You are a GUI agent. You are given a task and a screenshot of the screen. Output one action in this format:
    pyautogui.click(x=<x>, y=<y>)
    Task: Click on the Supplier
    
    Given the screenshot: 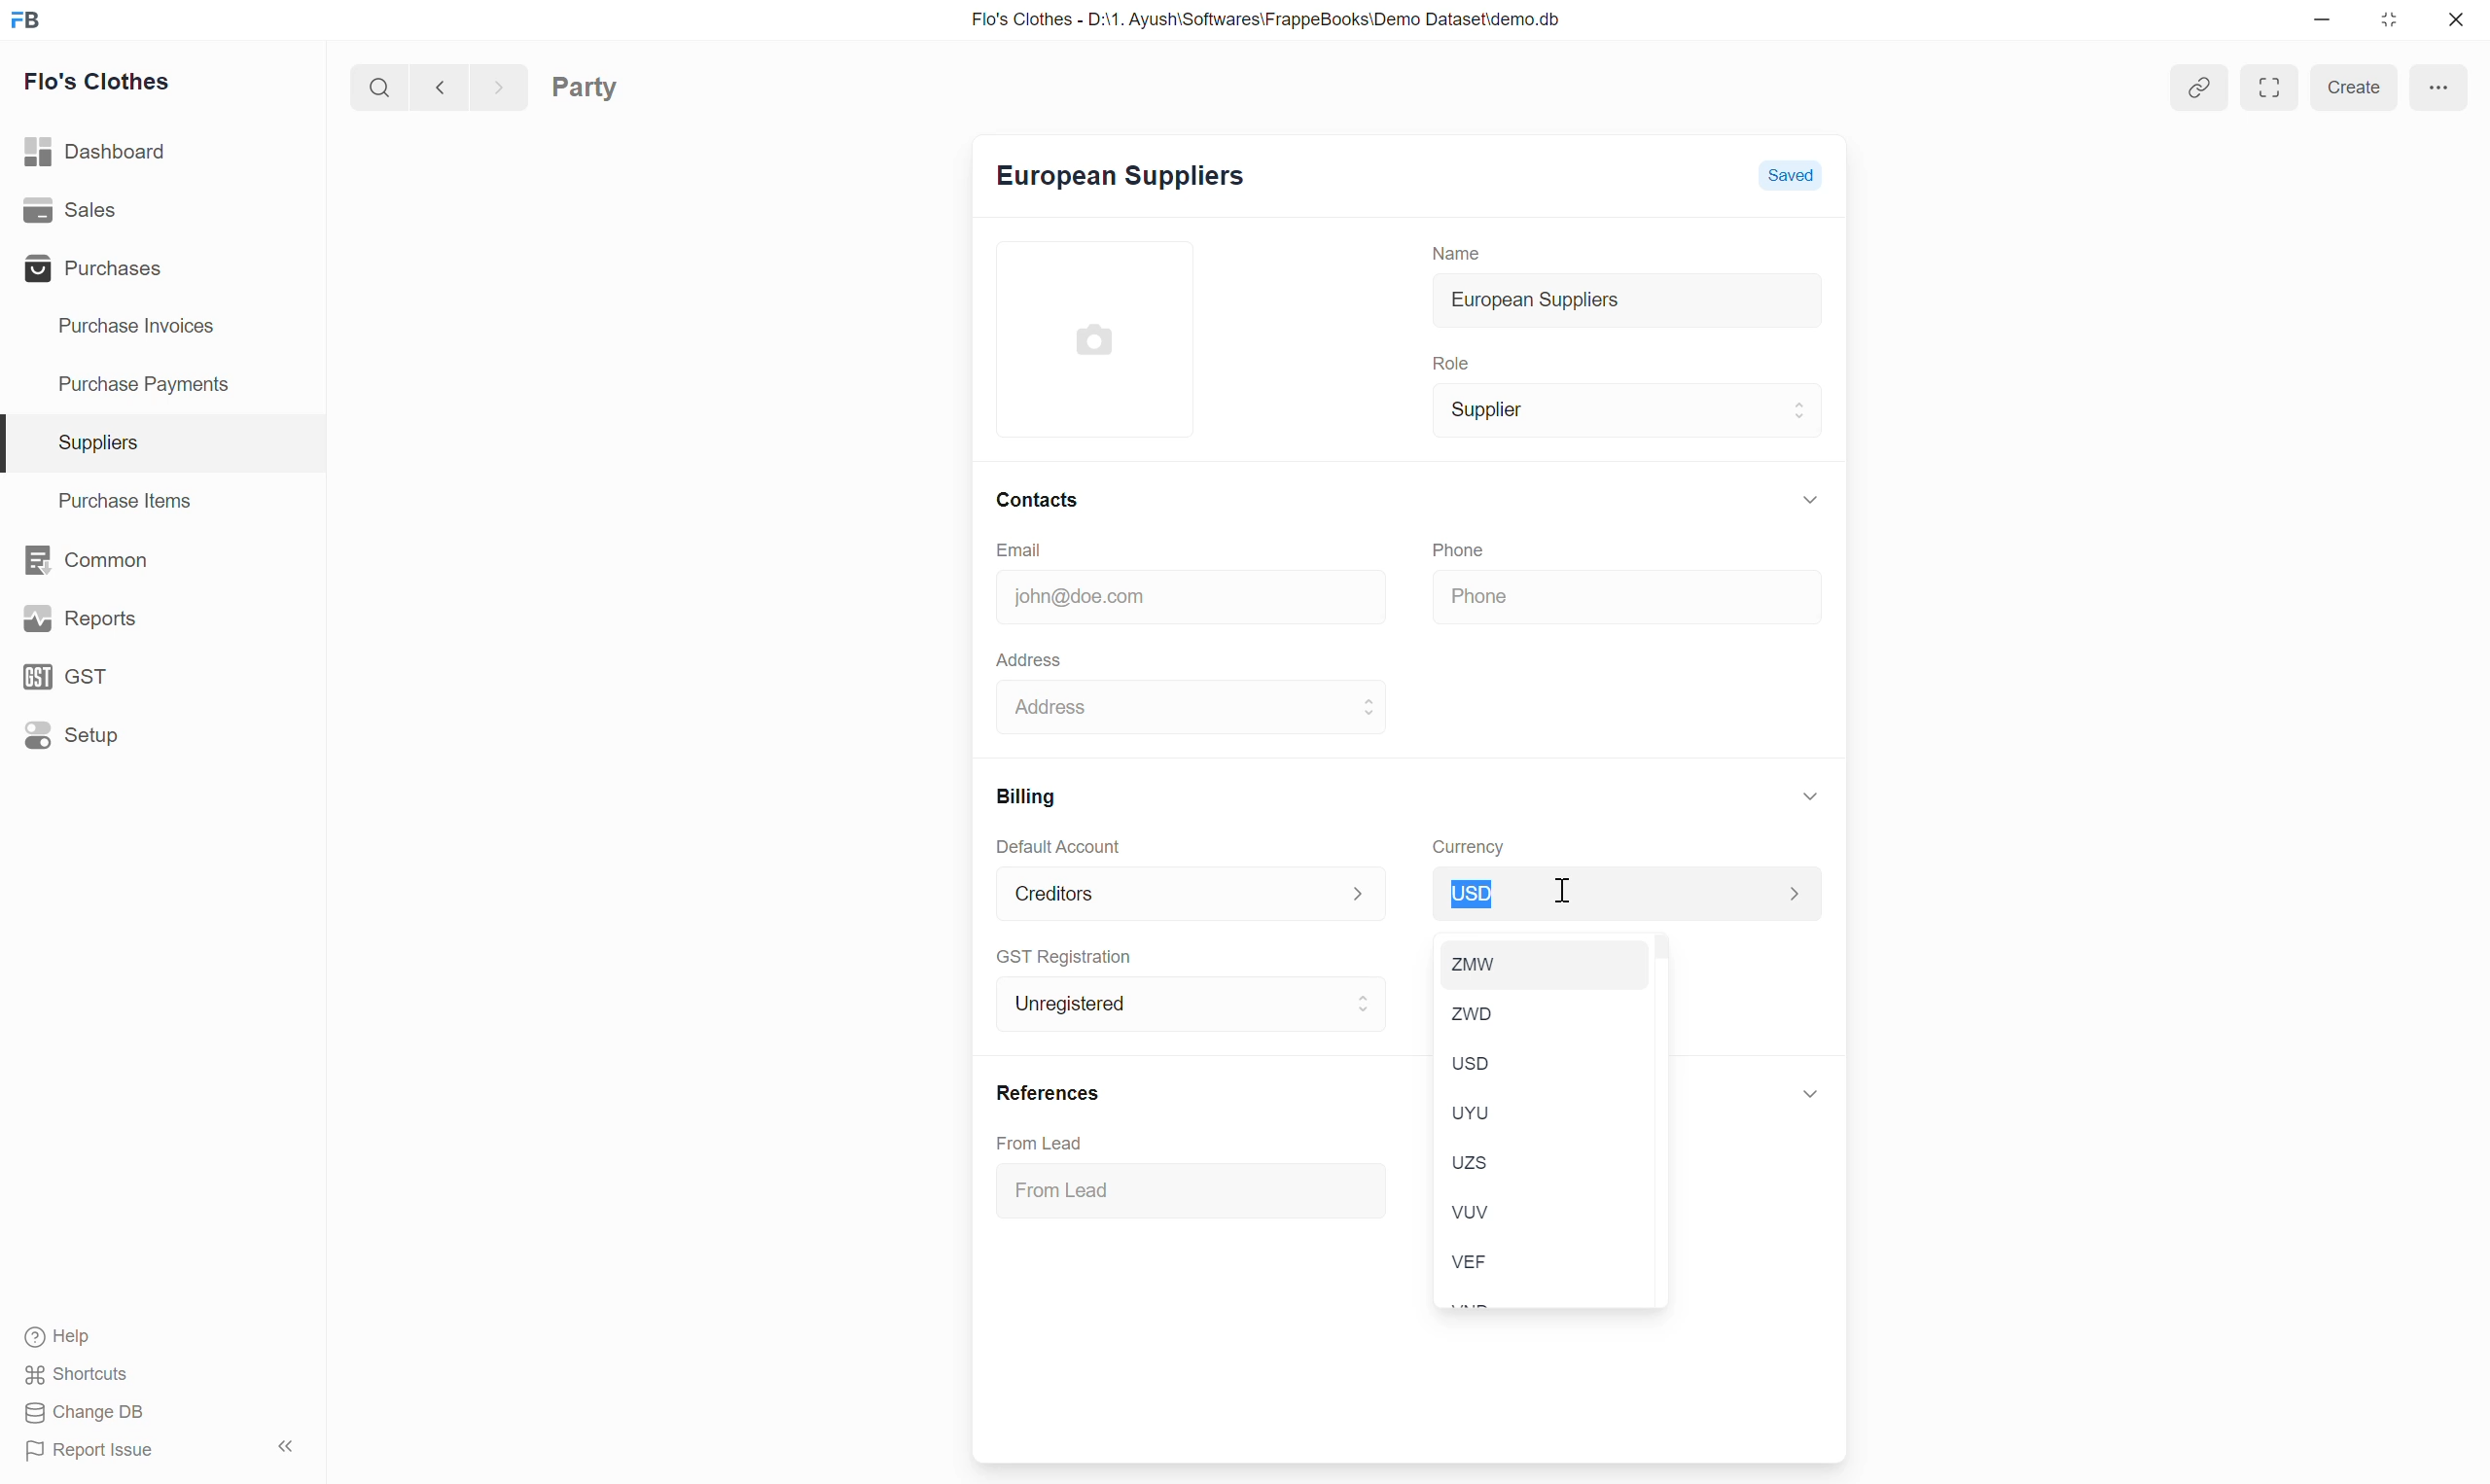 What is the action you would take?
    pyautogui.click(x=1479, y=410)
    